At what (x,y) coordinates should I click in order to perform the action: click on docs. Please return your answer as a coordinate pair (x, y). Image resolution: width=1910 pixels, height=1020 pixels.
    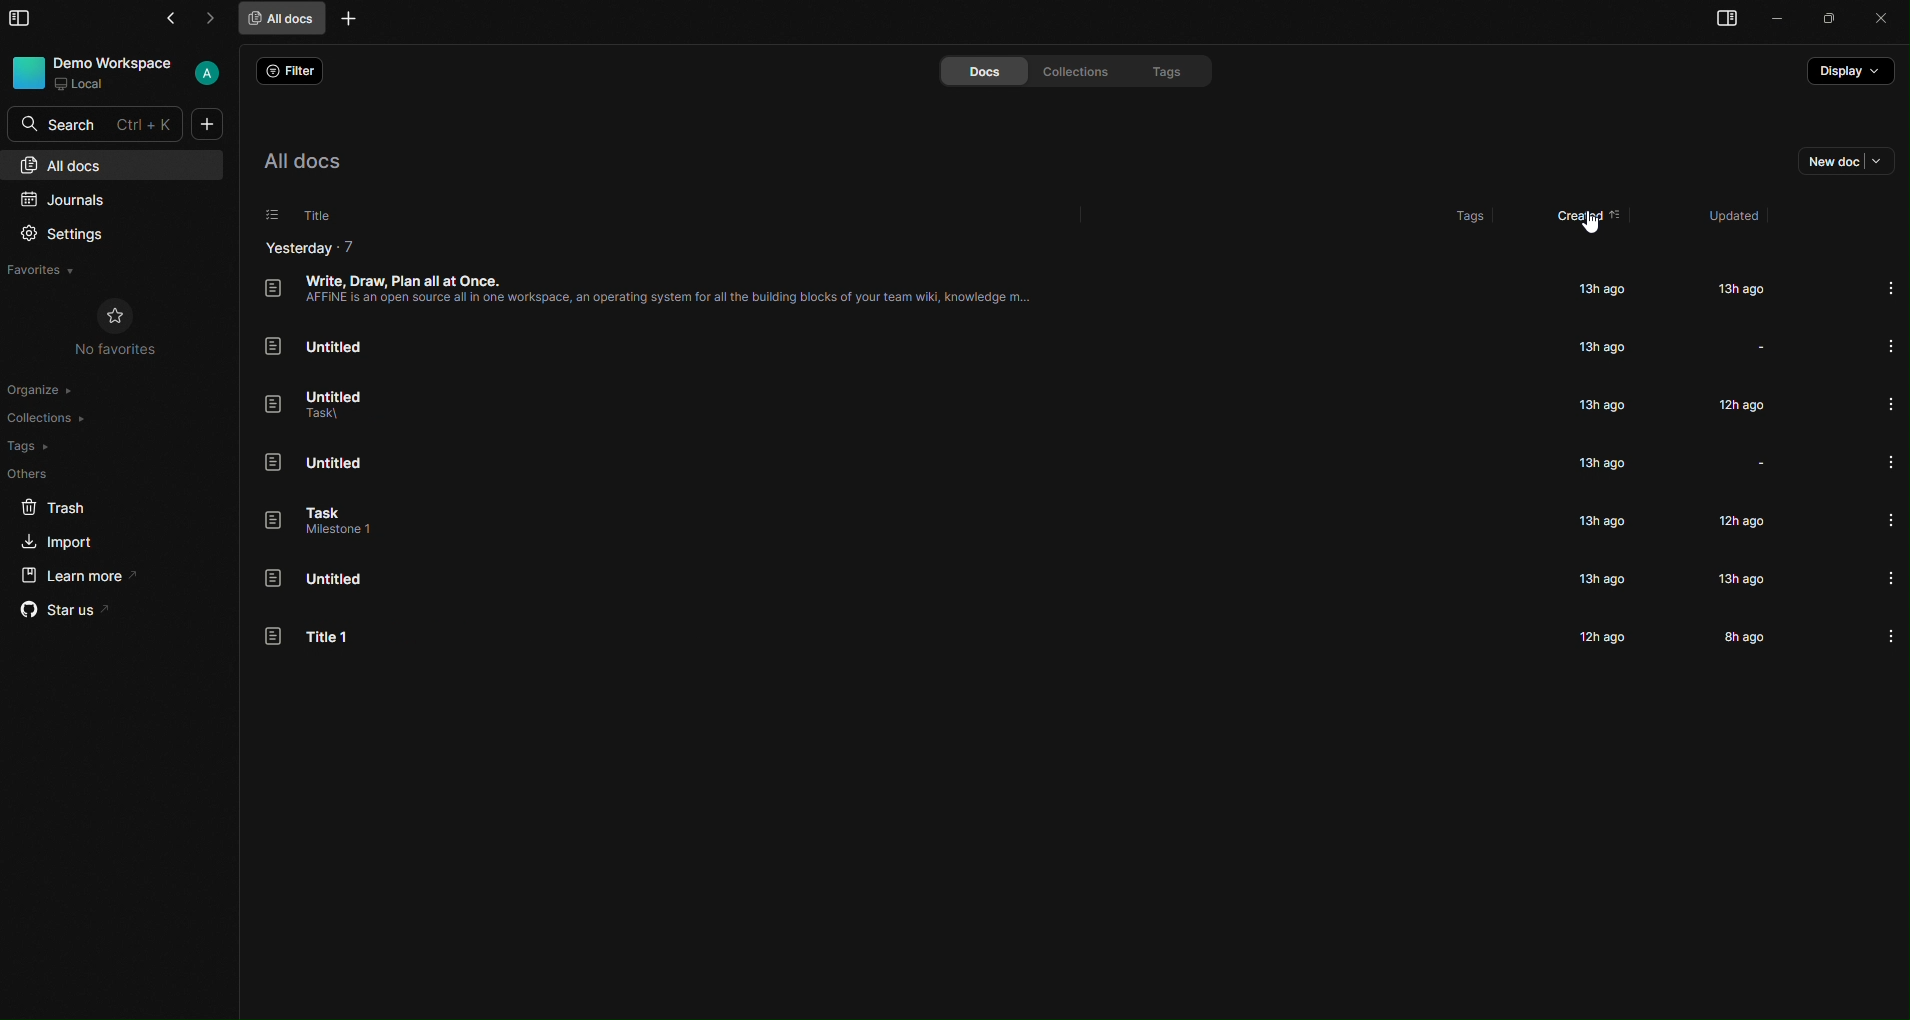
    Looking at the image, I should click on (984, 70).